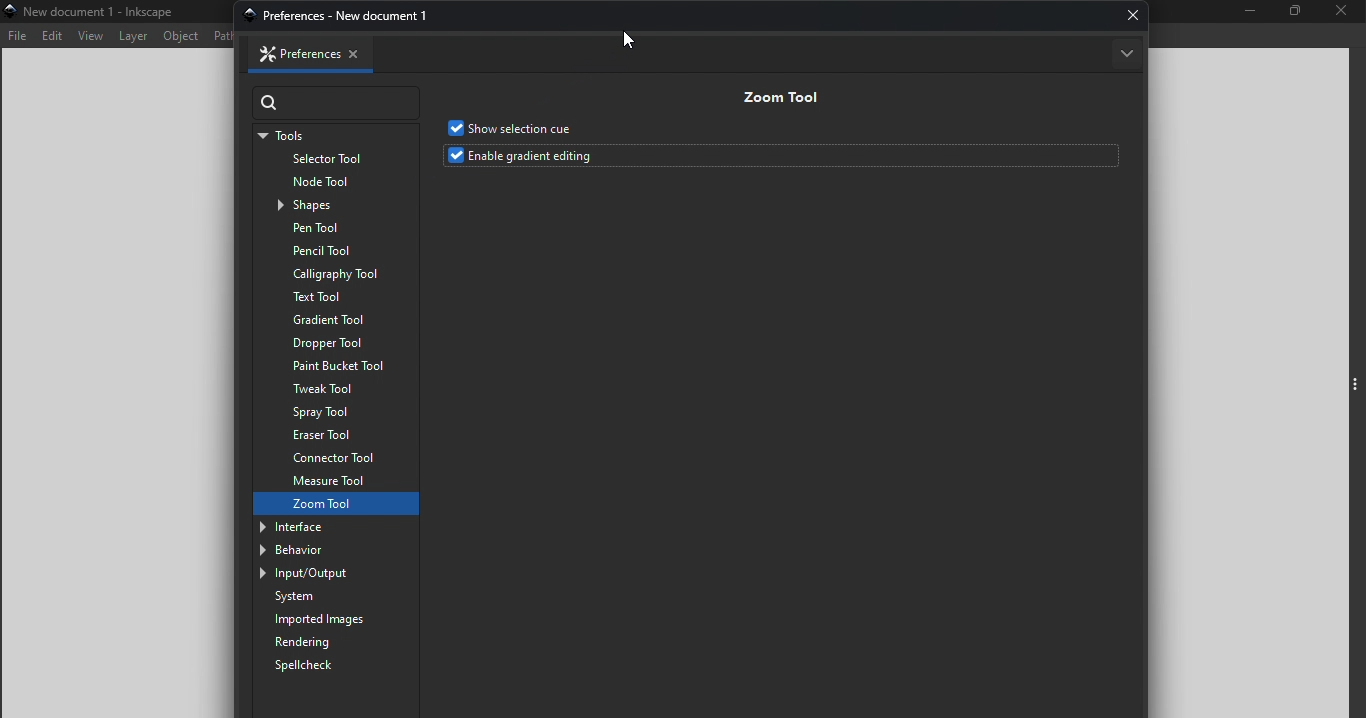 This screenshot has width=1366, height=718. What do you see at coordinates (291, 53) in the screenshot?
I see `Preferences` at bounding box center [291, 53].